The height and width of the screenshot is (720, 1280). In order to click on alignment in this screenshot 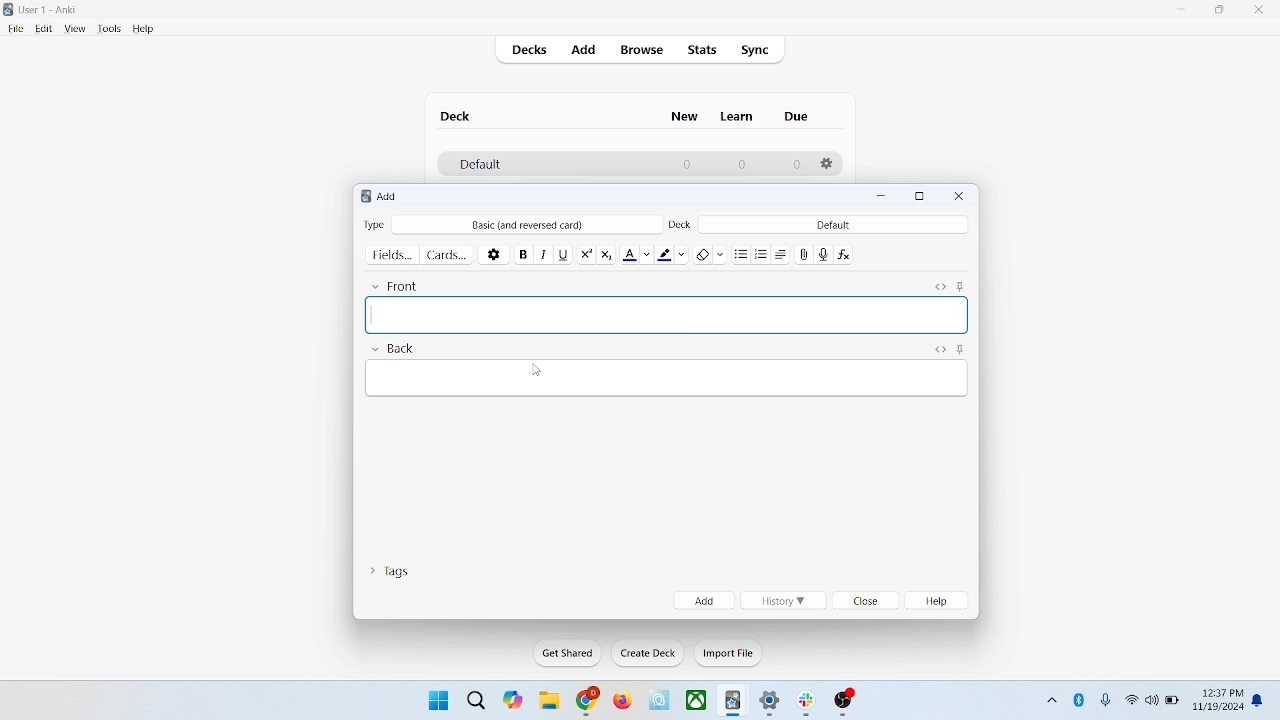, I will do `click(786, 254)`.